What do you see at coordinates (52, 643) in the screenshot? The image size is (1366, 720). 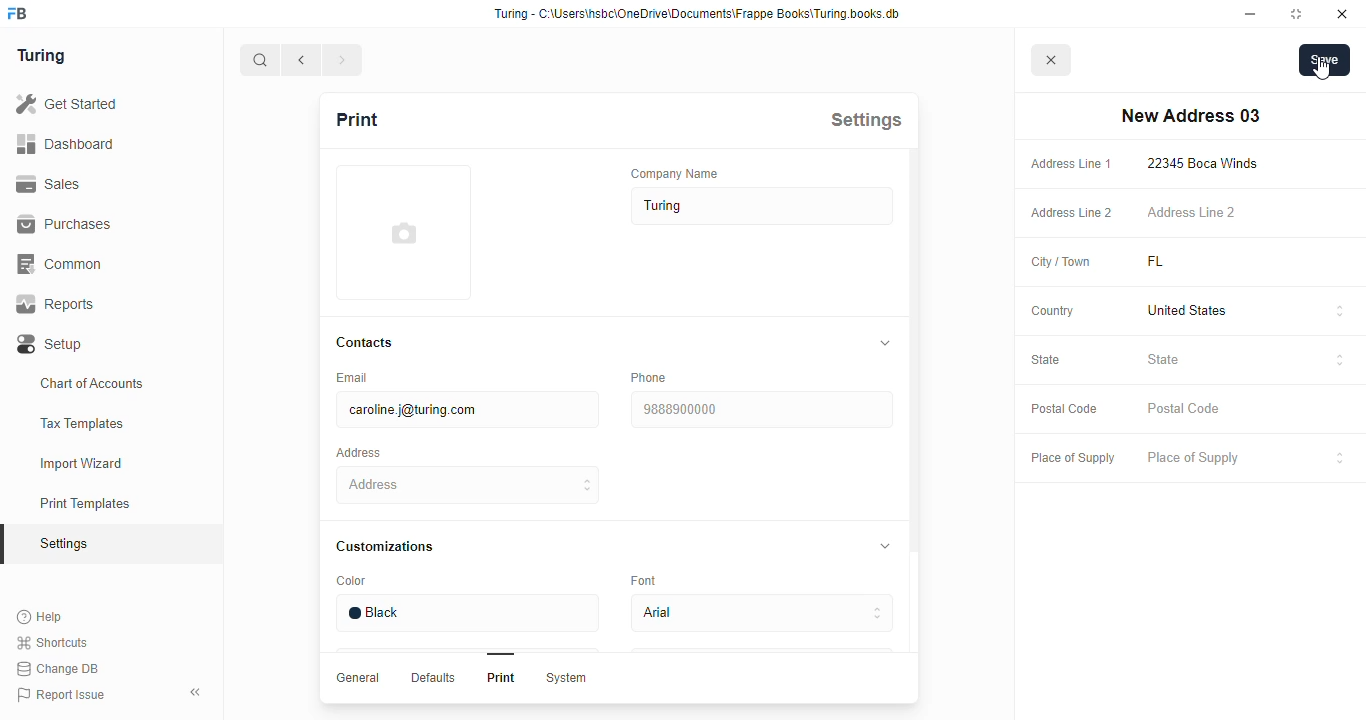 I see `shortcuts` at bounding box center [52, 643].